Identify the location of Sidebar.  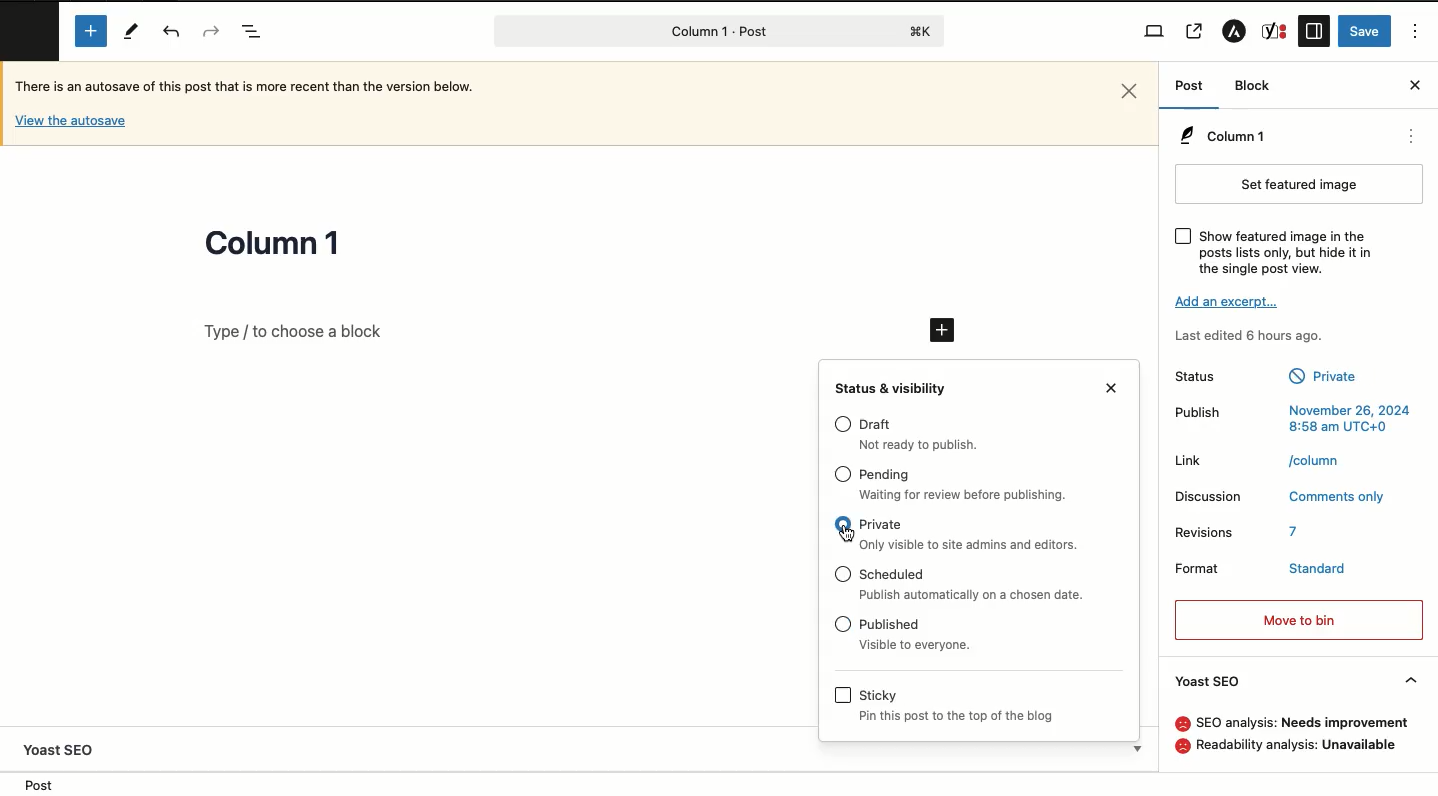
(1313, 32).